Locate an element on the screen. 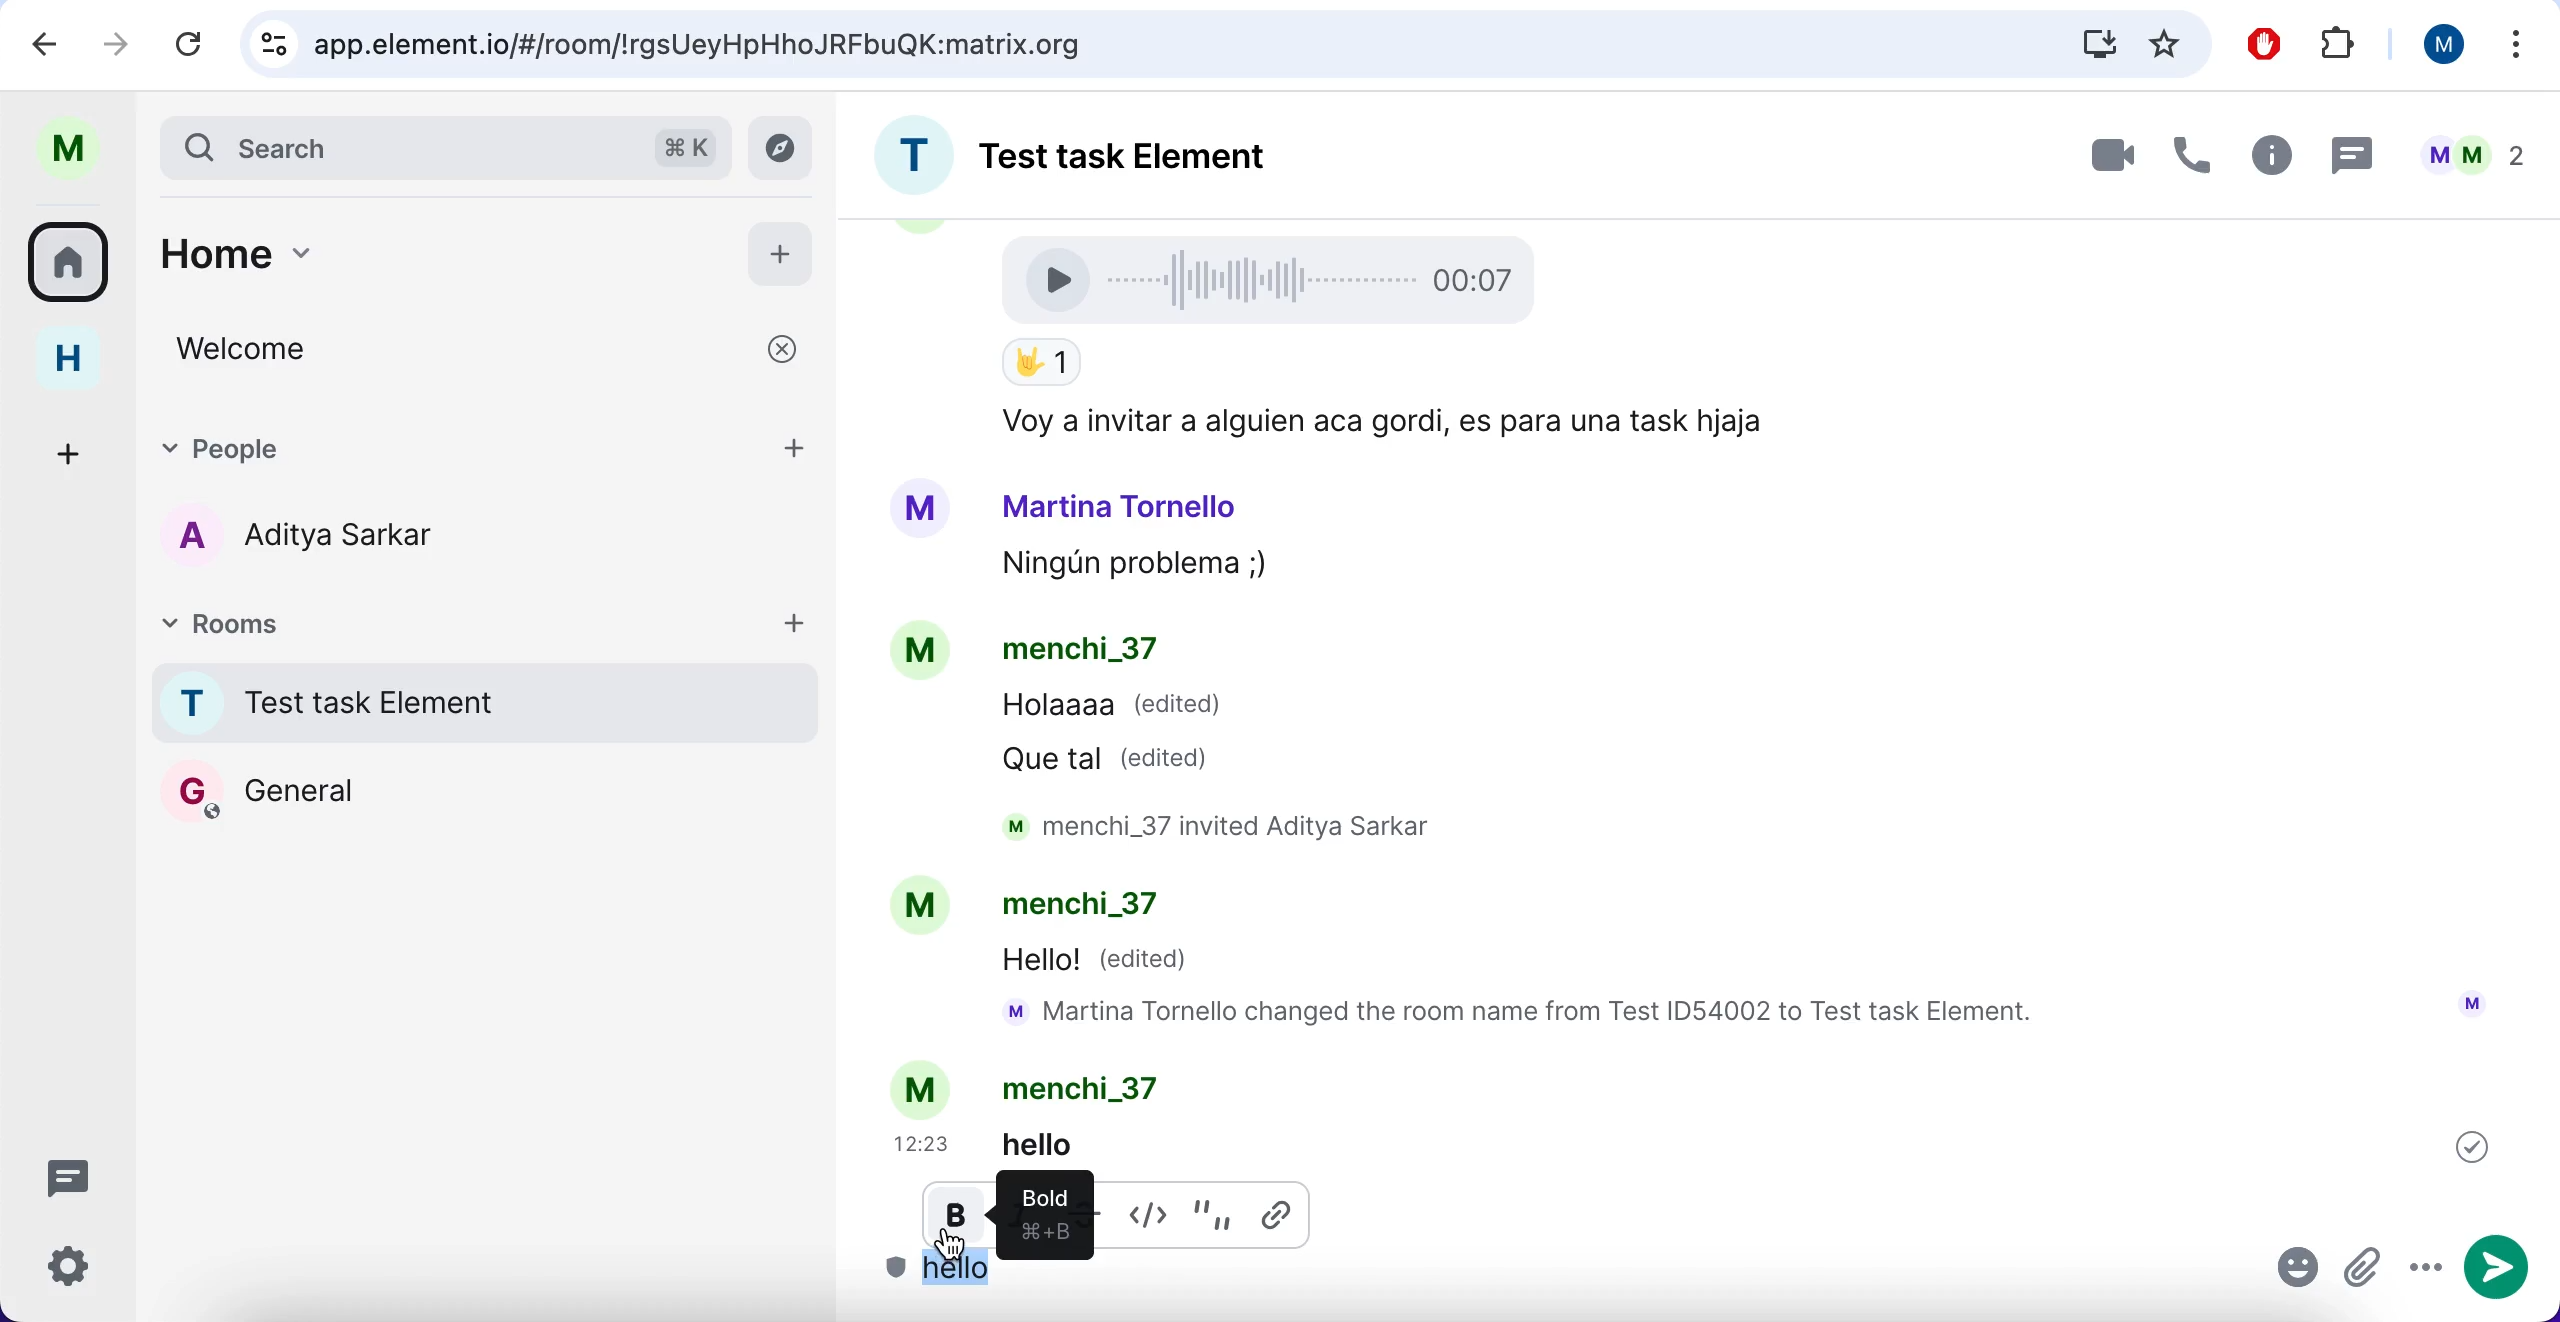 The height and width of the screenshot is (1322, 2560). backward is located at coordinates (46, 42).